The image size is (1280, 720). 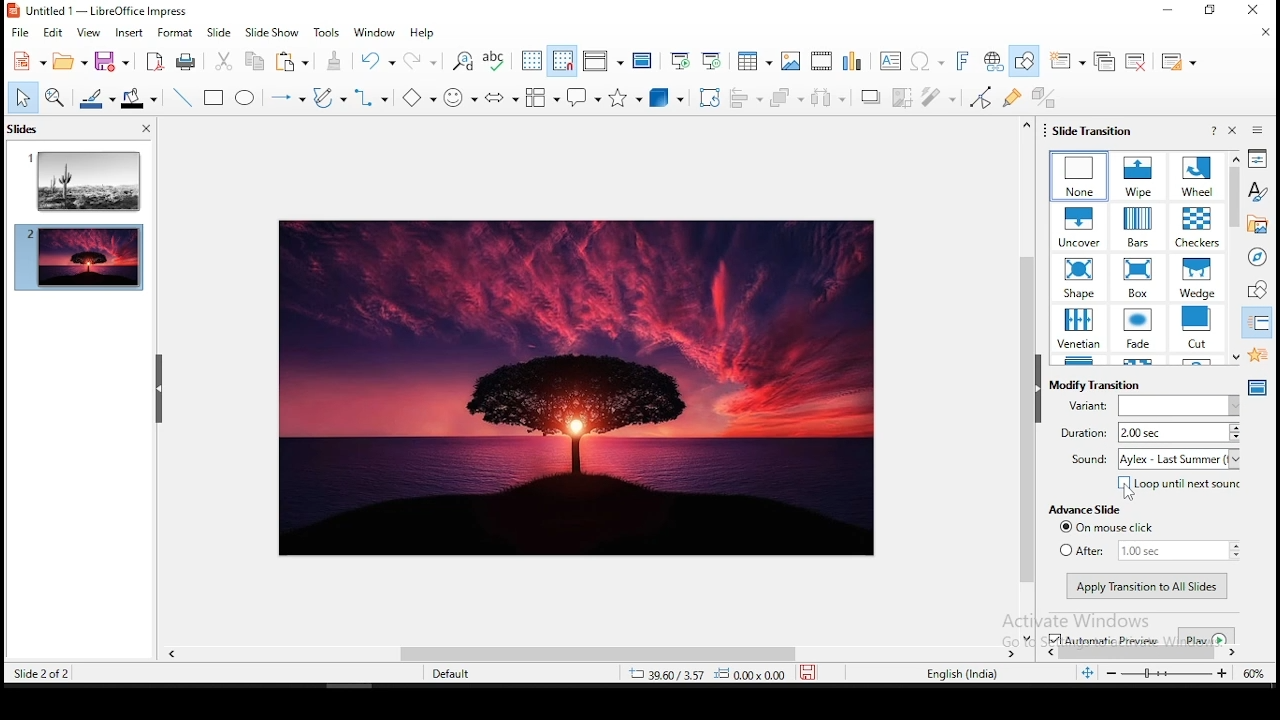 I want to click on text box, so click(x=891, y=60).